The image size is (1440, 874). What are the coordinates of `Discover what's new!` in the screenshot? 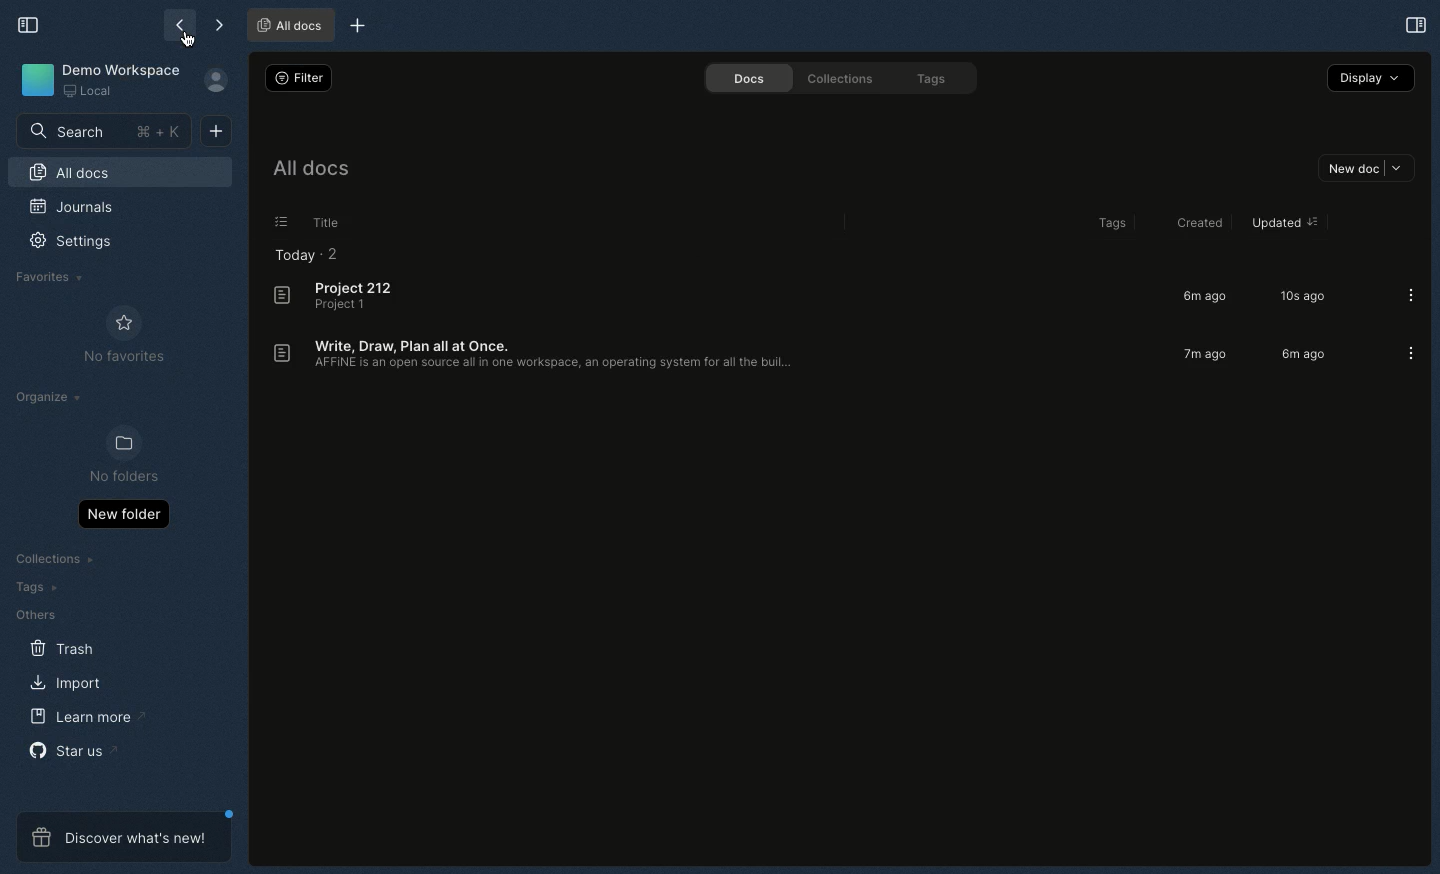 It's located at (117, 839).